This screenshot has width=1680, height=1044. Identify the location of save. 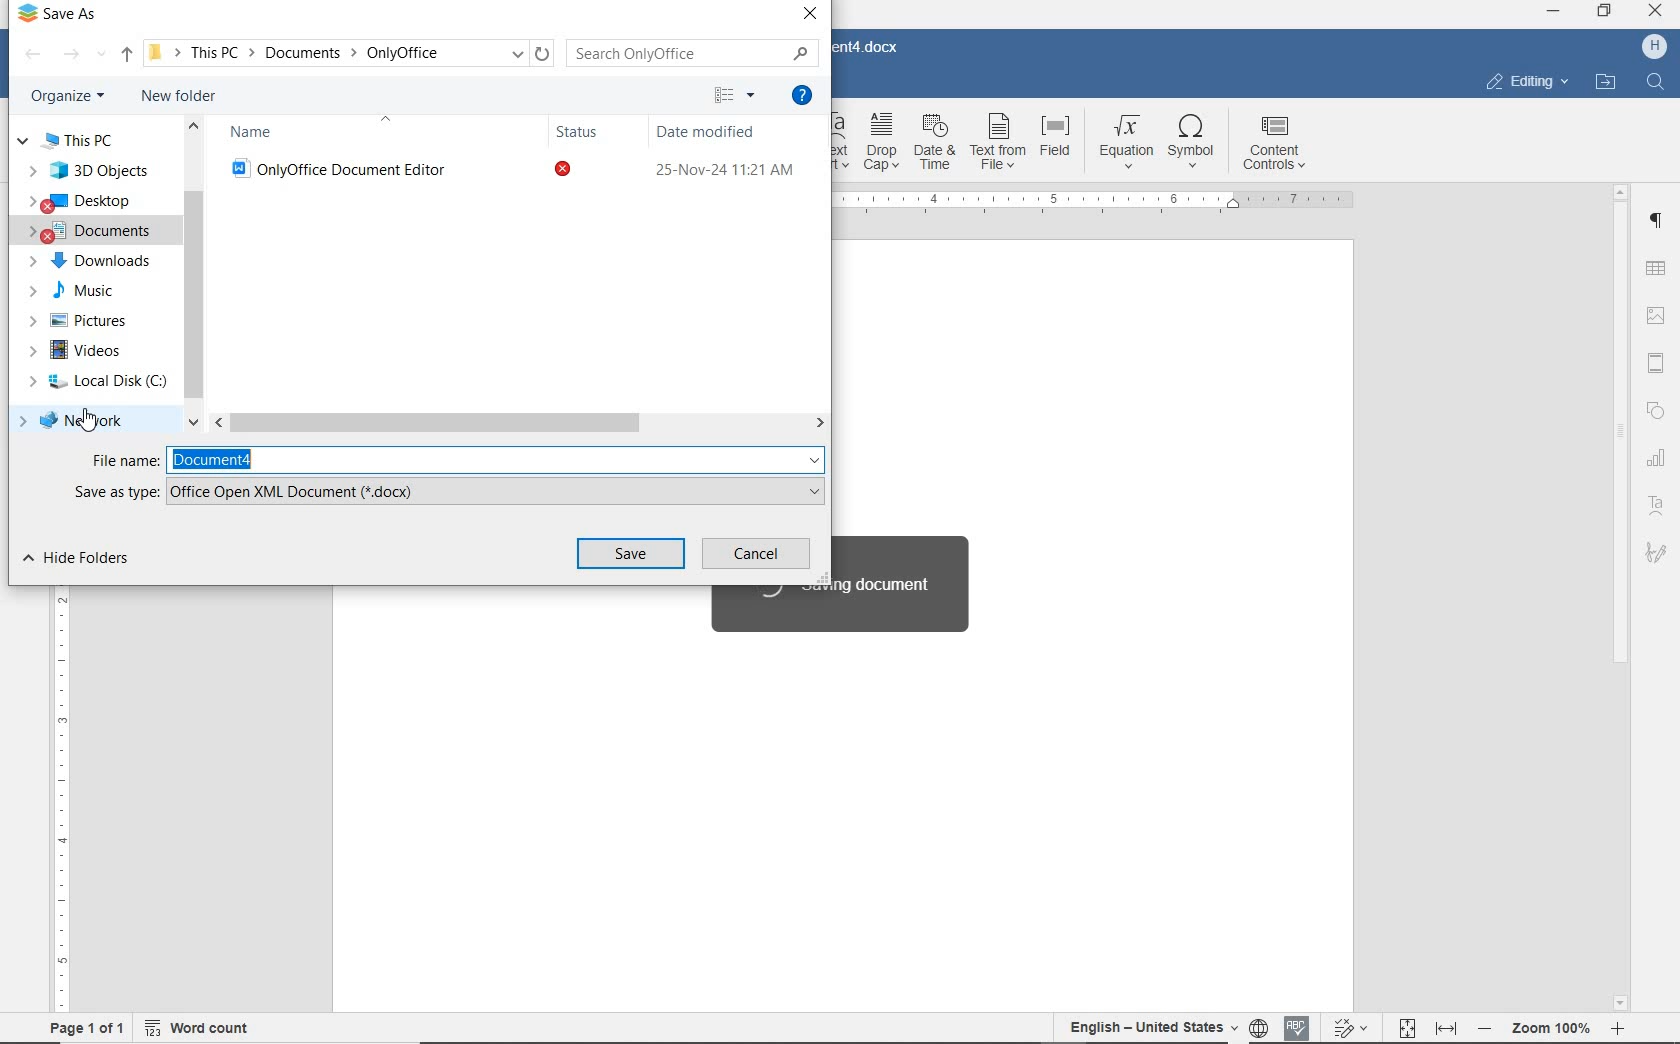
(629, 556).